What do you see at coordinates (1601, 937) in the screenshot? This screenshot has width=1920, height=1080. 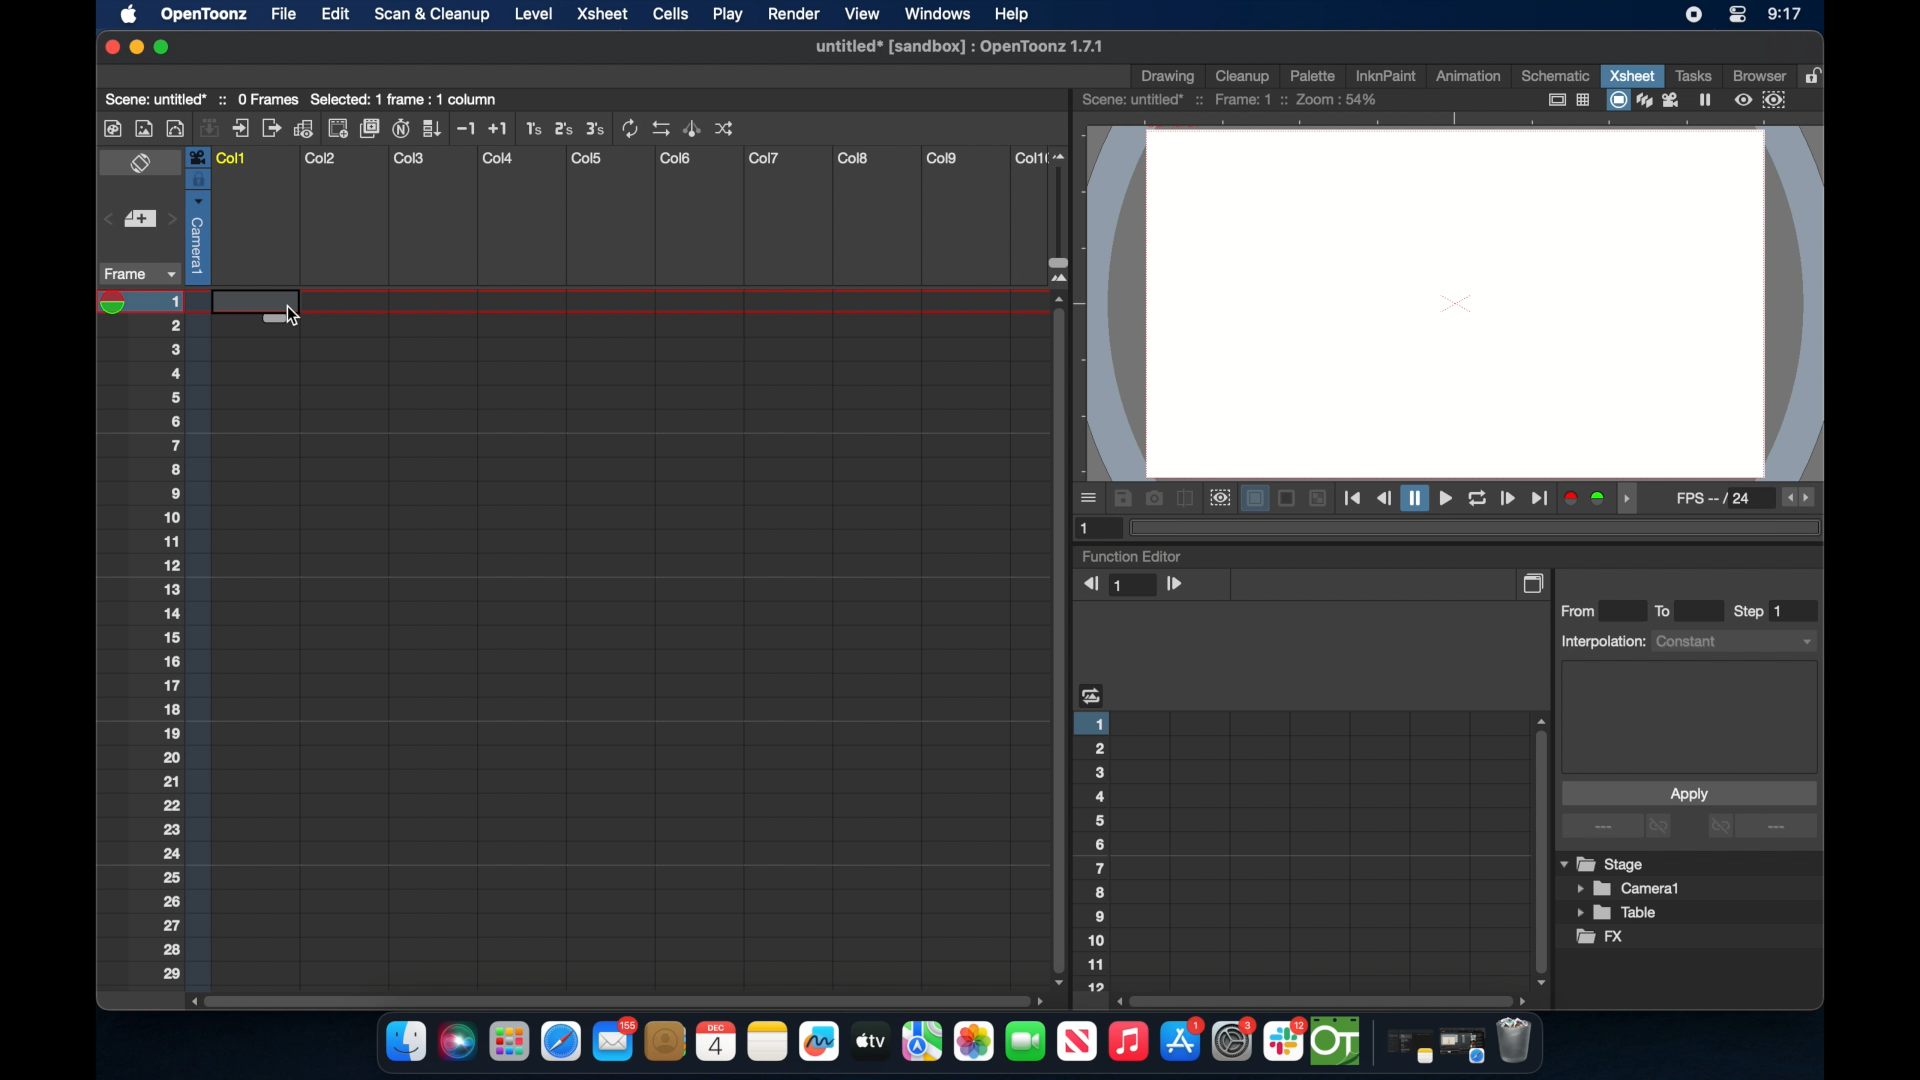 I see `fx` at bounding box center [1601, 937].